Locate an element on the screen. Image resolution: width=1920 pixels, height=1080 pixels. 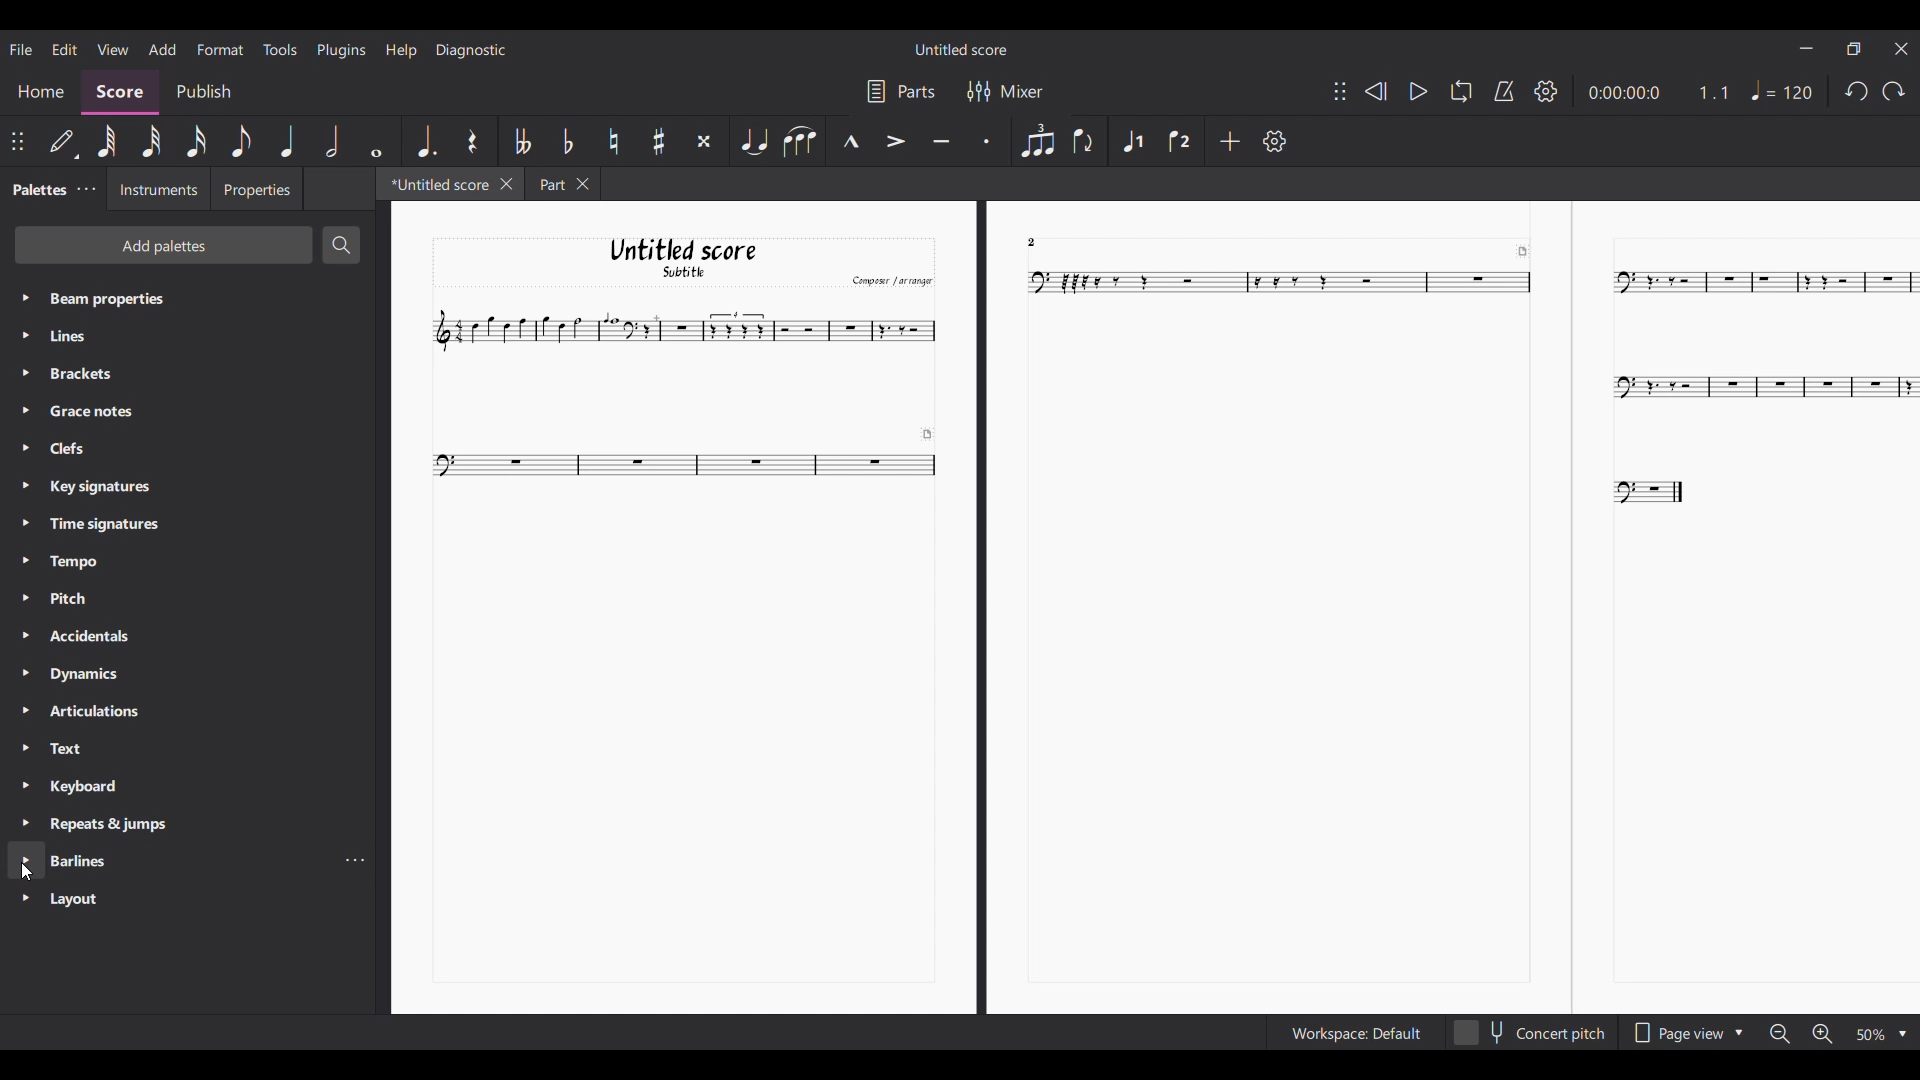
Marcato is located at coordinates (851, 140).